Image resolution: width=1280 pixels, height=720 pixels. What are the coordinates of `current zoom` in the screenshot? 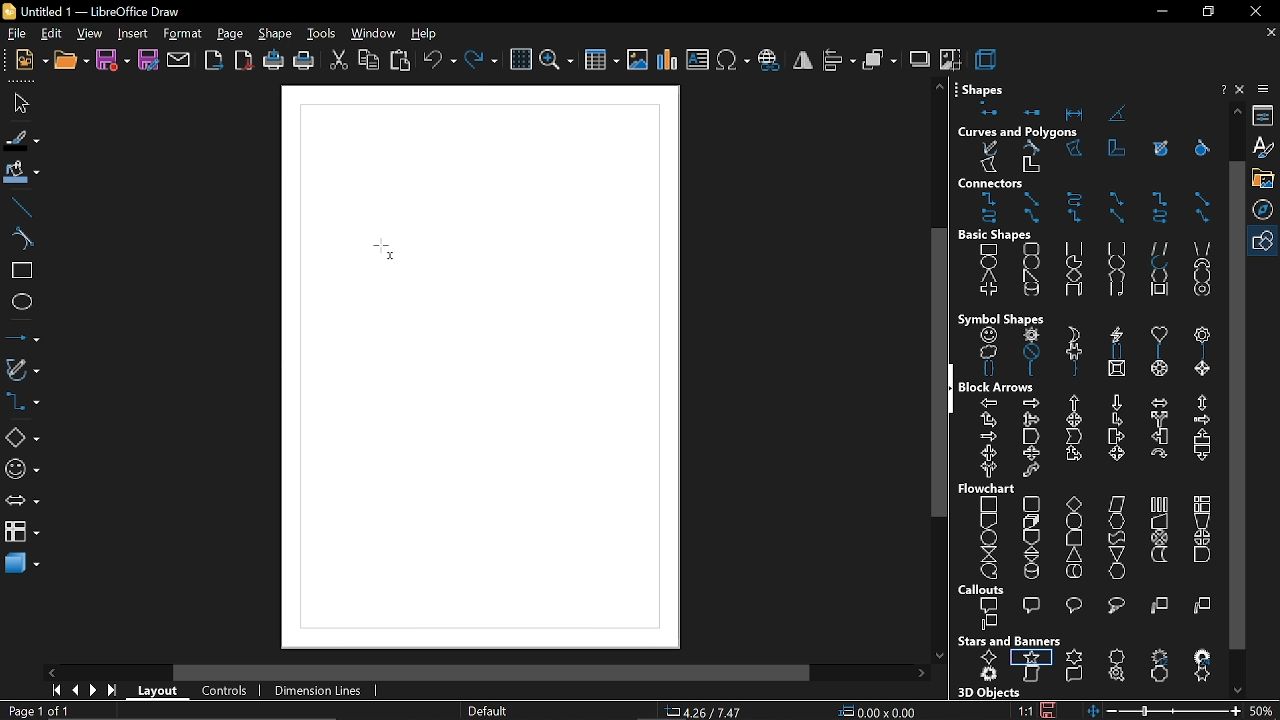 It's located at (1265, 712).